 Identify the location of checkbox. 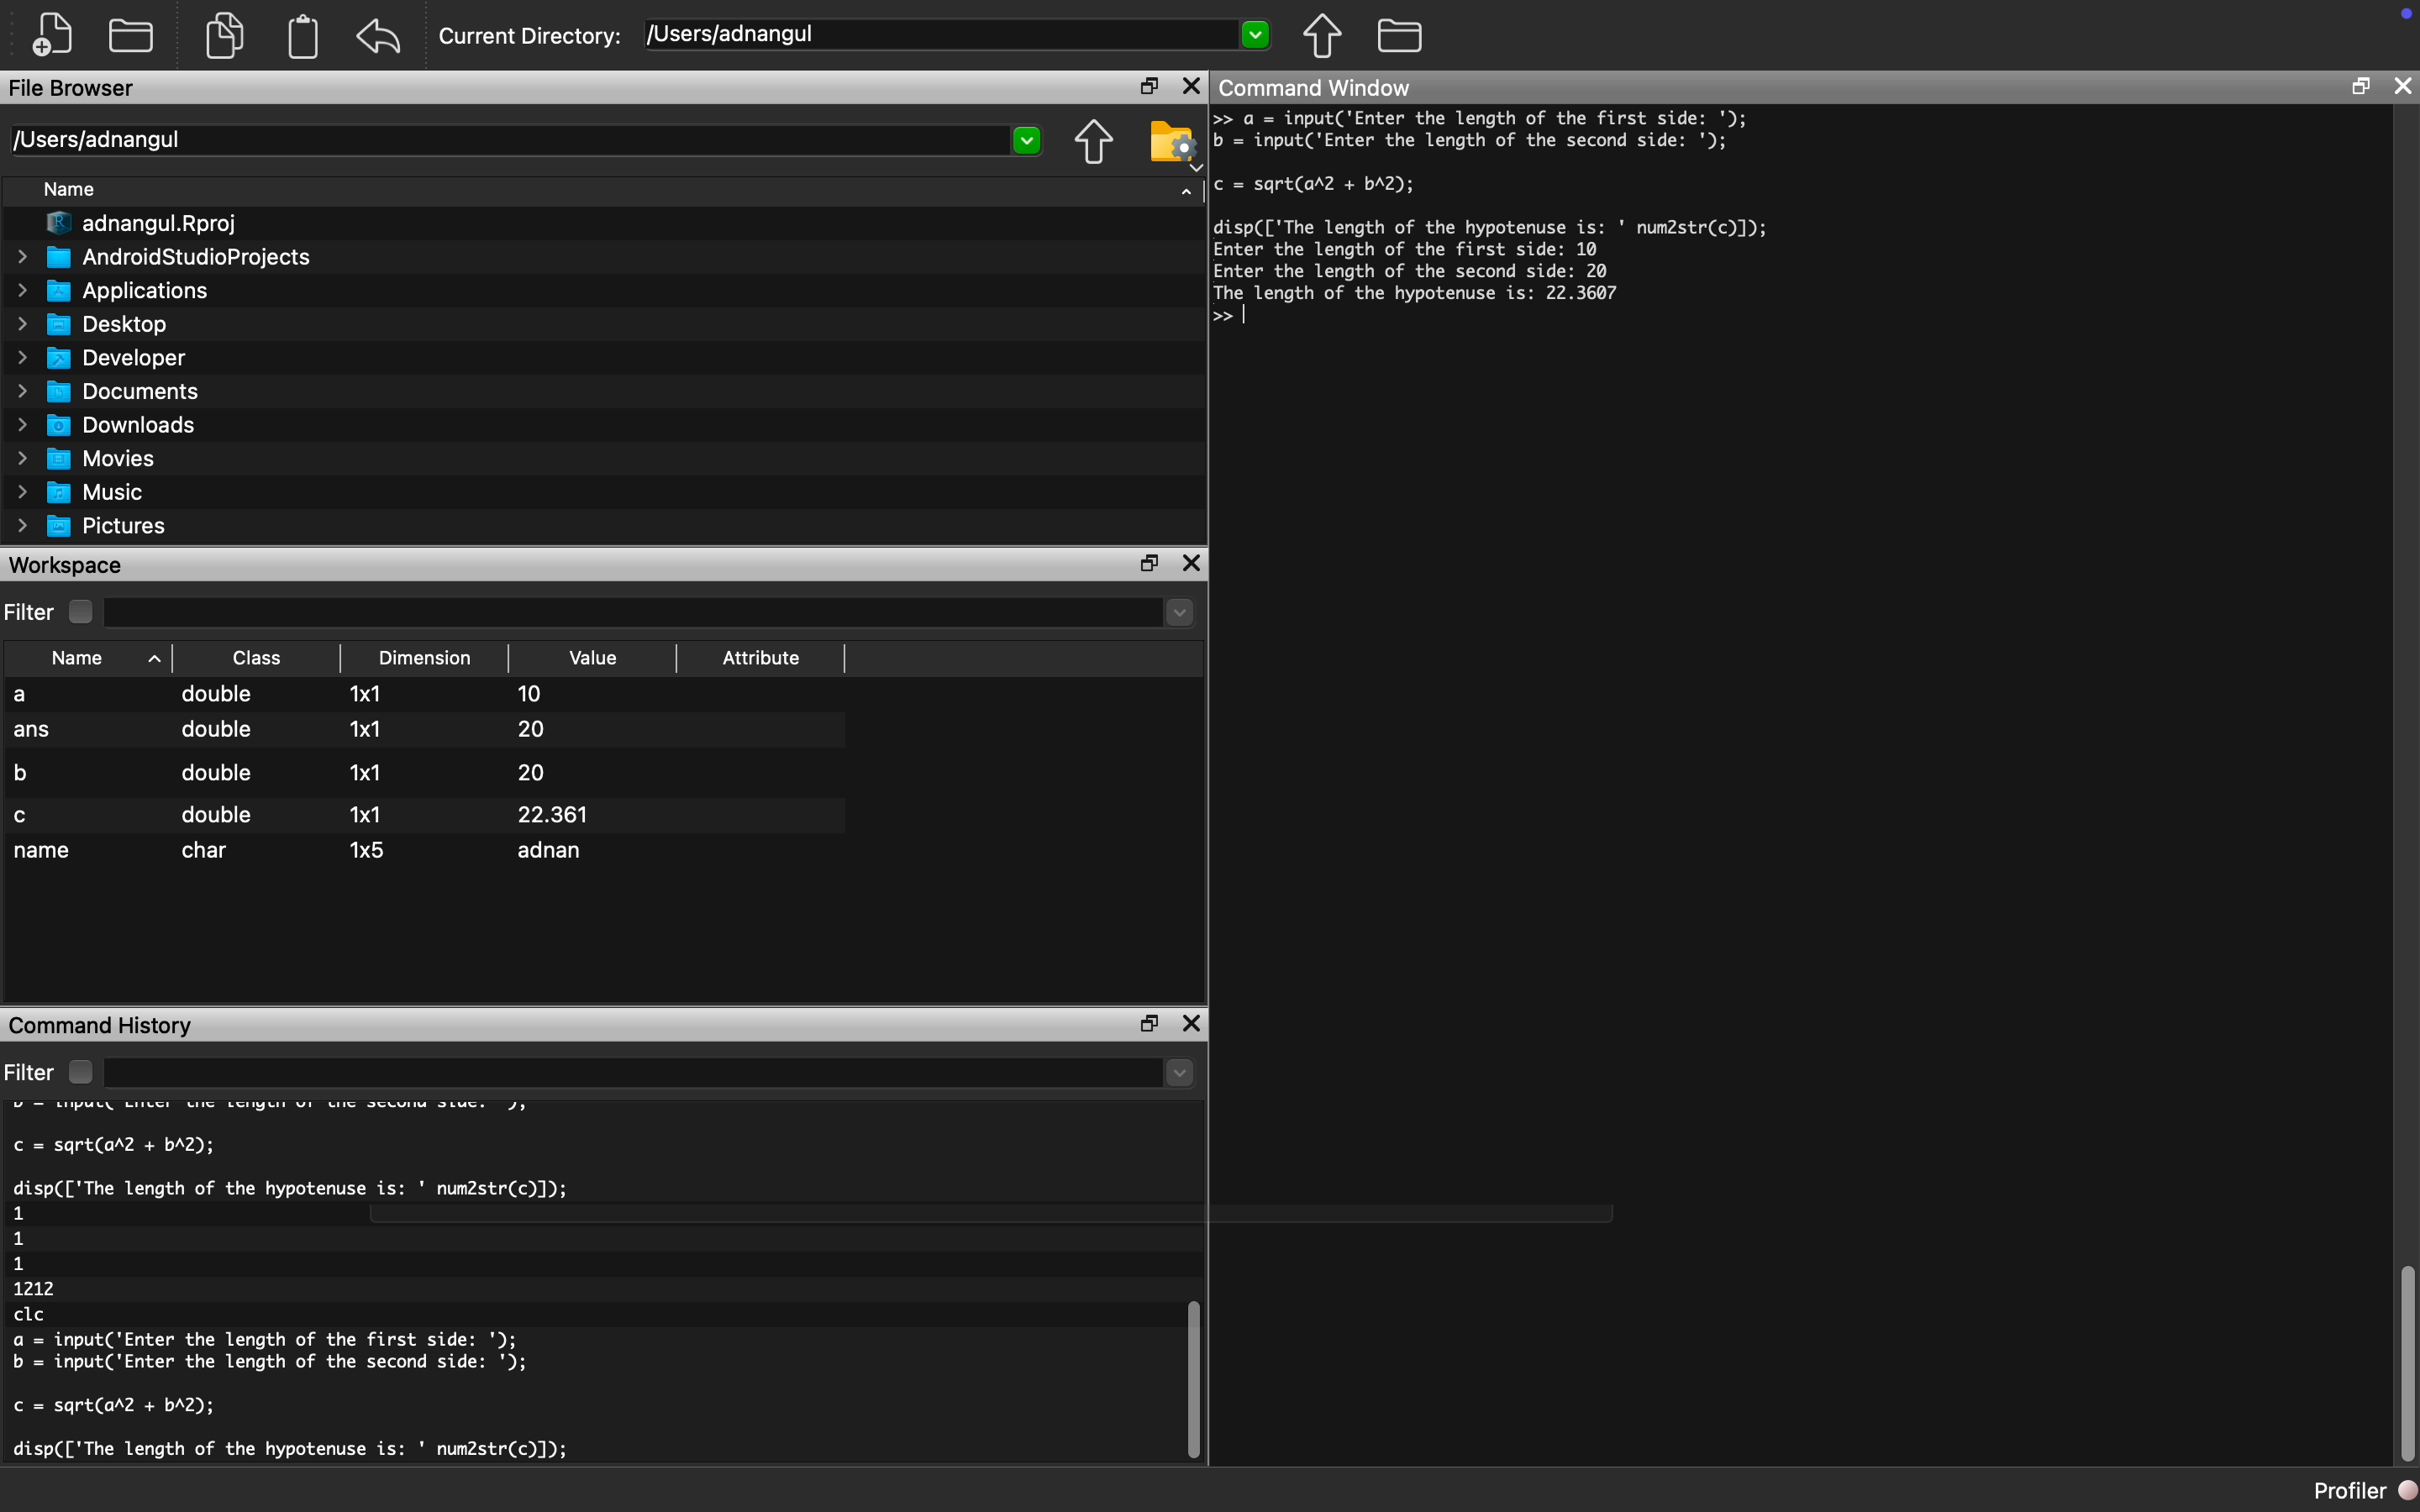
(86, 612).